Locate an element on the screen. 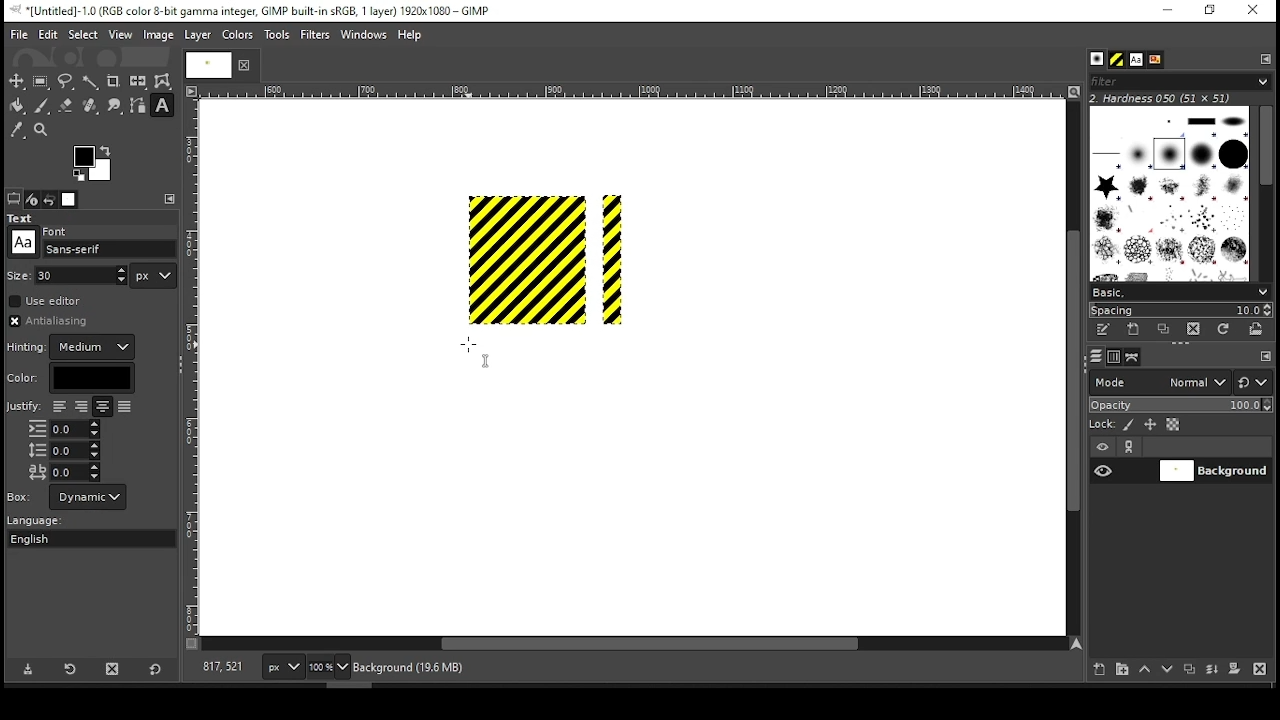 The width and height of the screenshot is (1280, 720). text tool is located at coordinates (162, 107).